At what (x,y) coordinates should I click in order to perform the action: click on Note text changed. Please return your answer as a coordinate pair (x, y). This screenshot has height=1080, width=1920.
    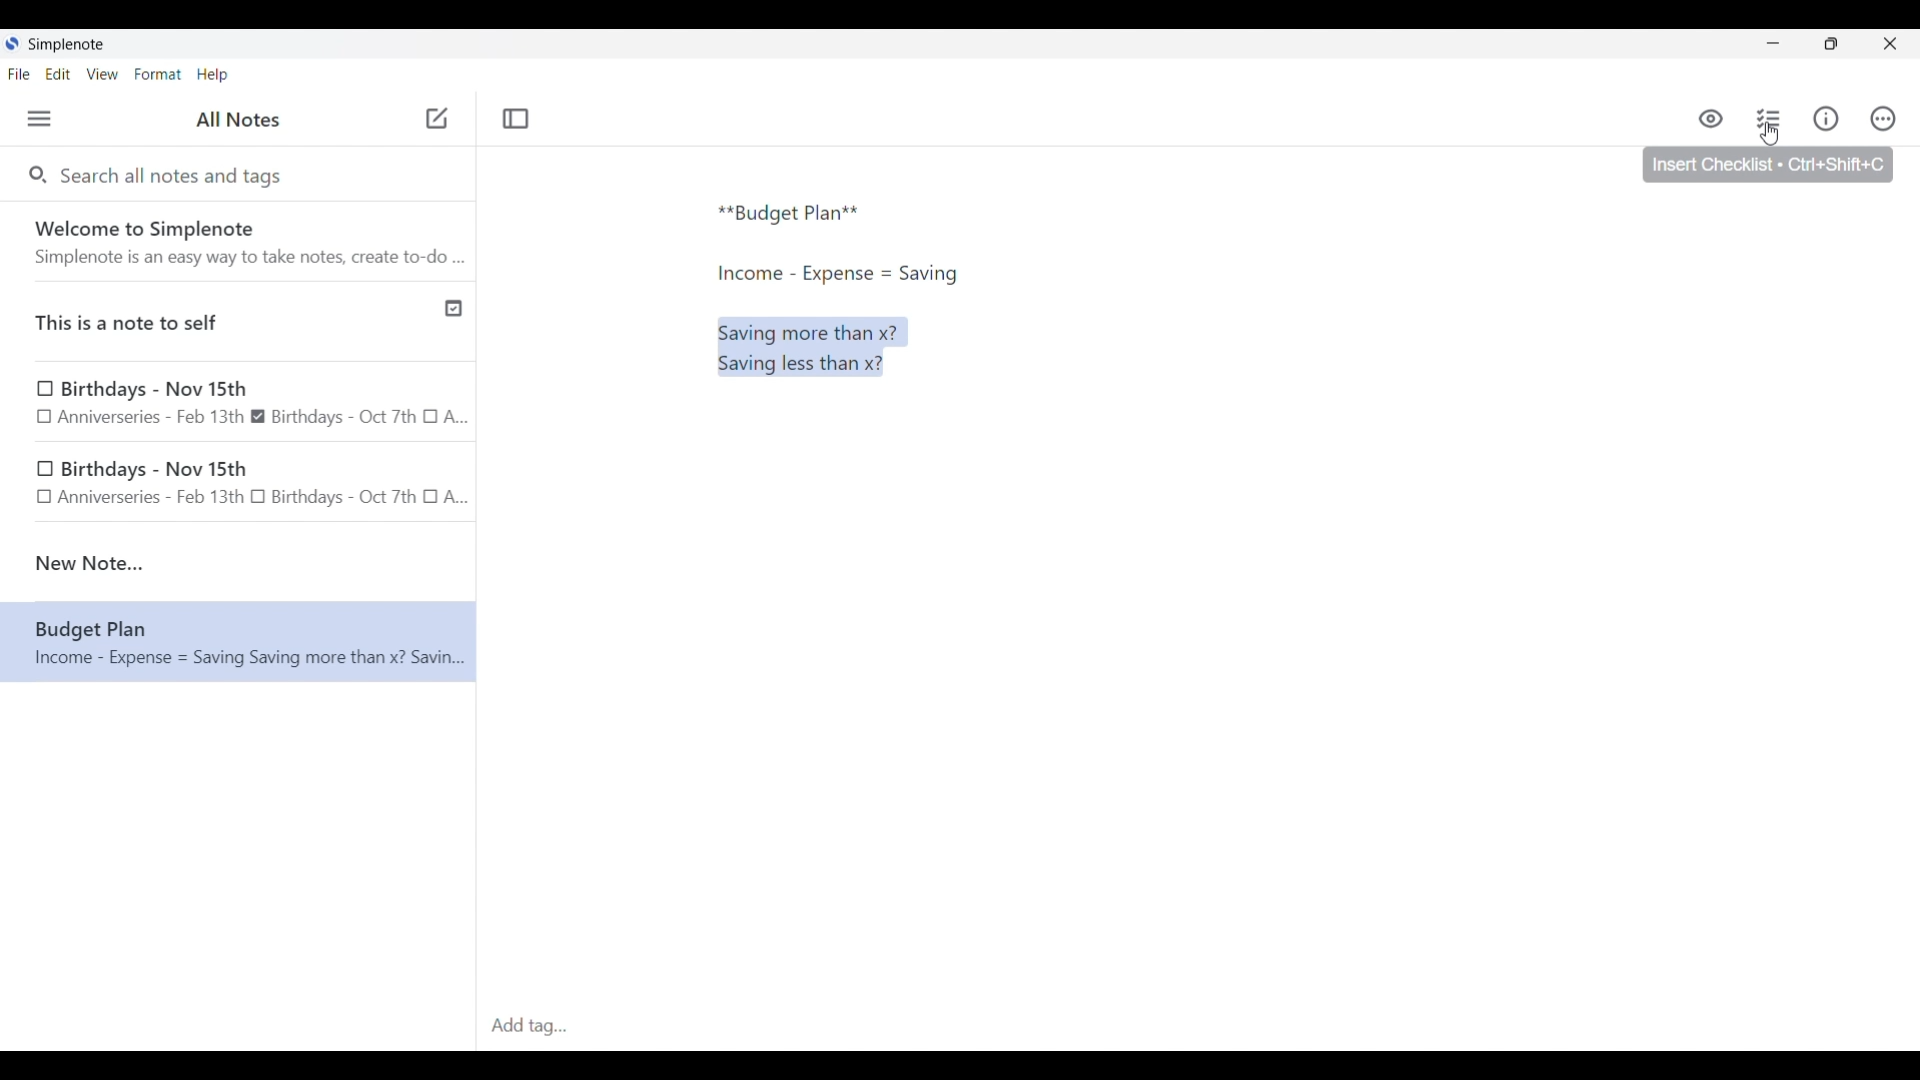
    Looking at the image, I should click on (238, 642).